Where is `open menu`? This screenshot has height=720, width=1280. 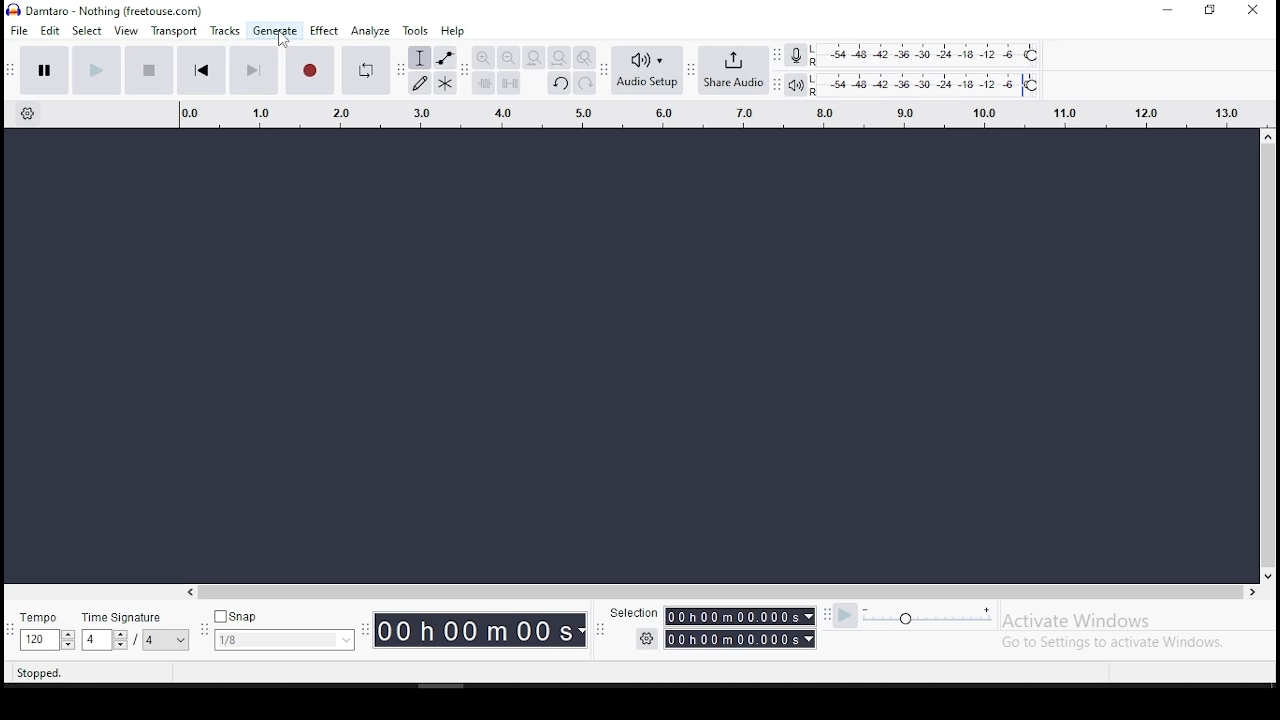 open menu is located at coordinates (400, 76).